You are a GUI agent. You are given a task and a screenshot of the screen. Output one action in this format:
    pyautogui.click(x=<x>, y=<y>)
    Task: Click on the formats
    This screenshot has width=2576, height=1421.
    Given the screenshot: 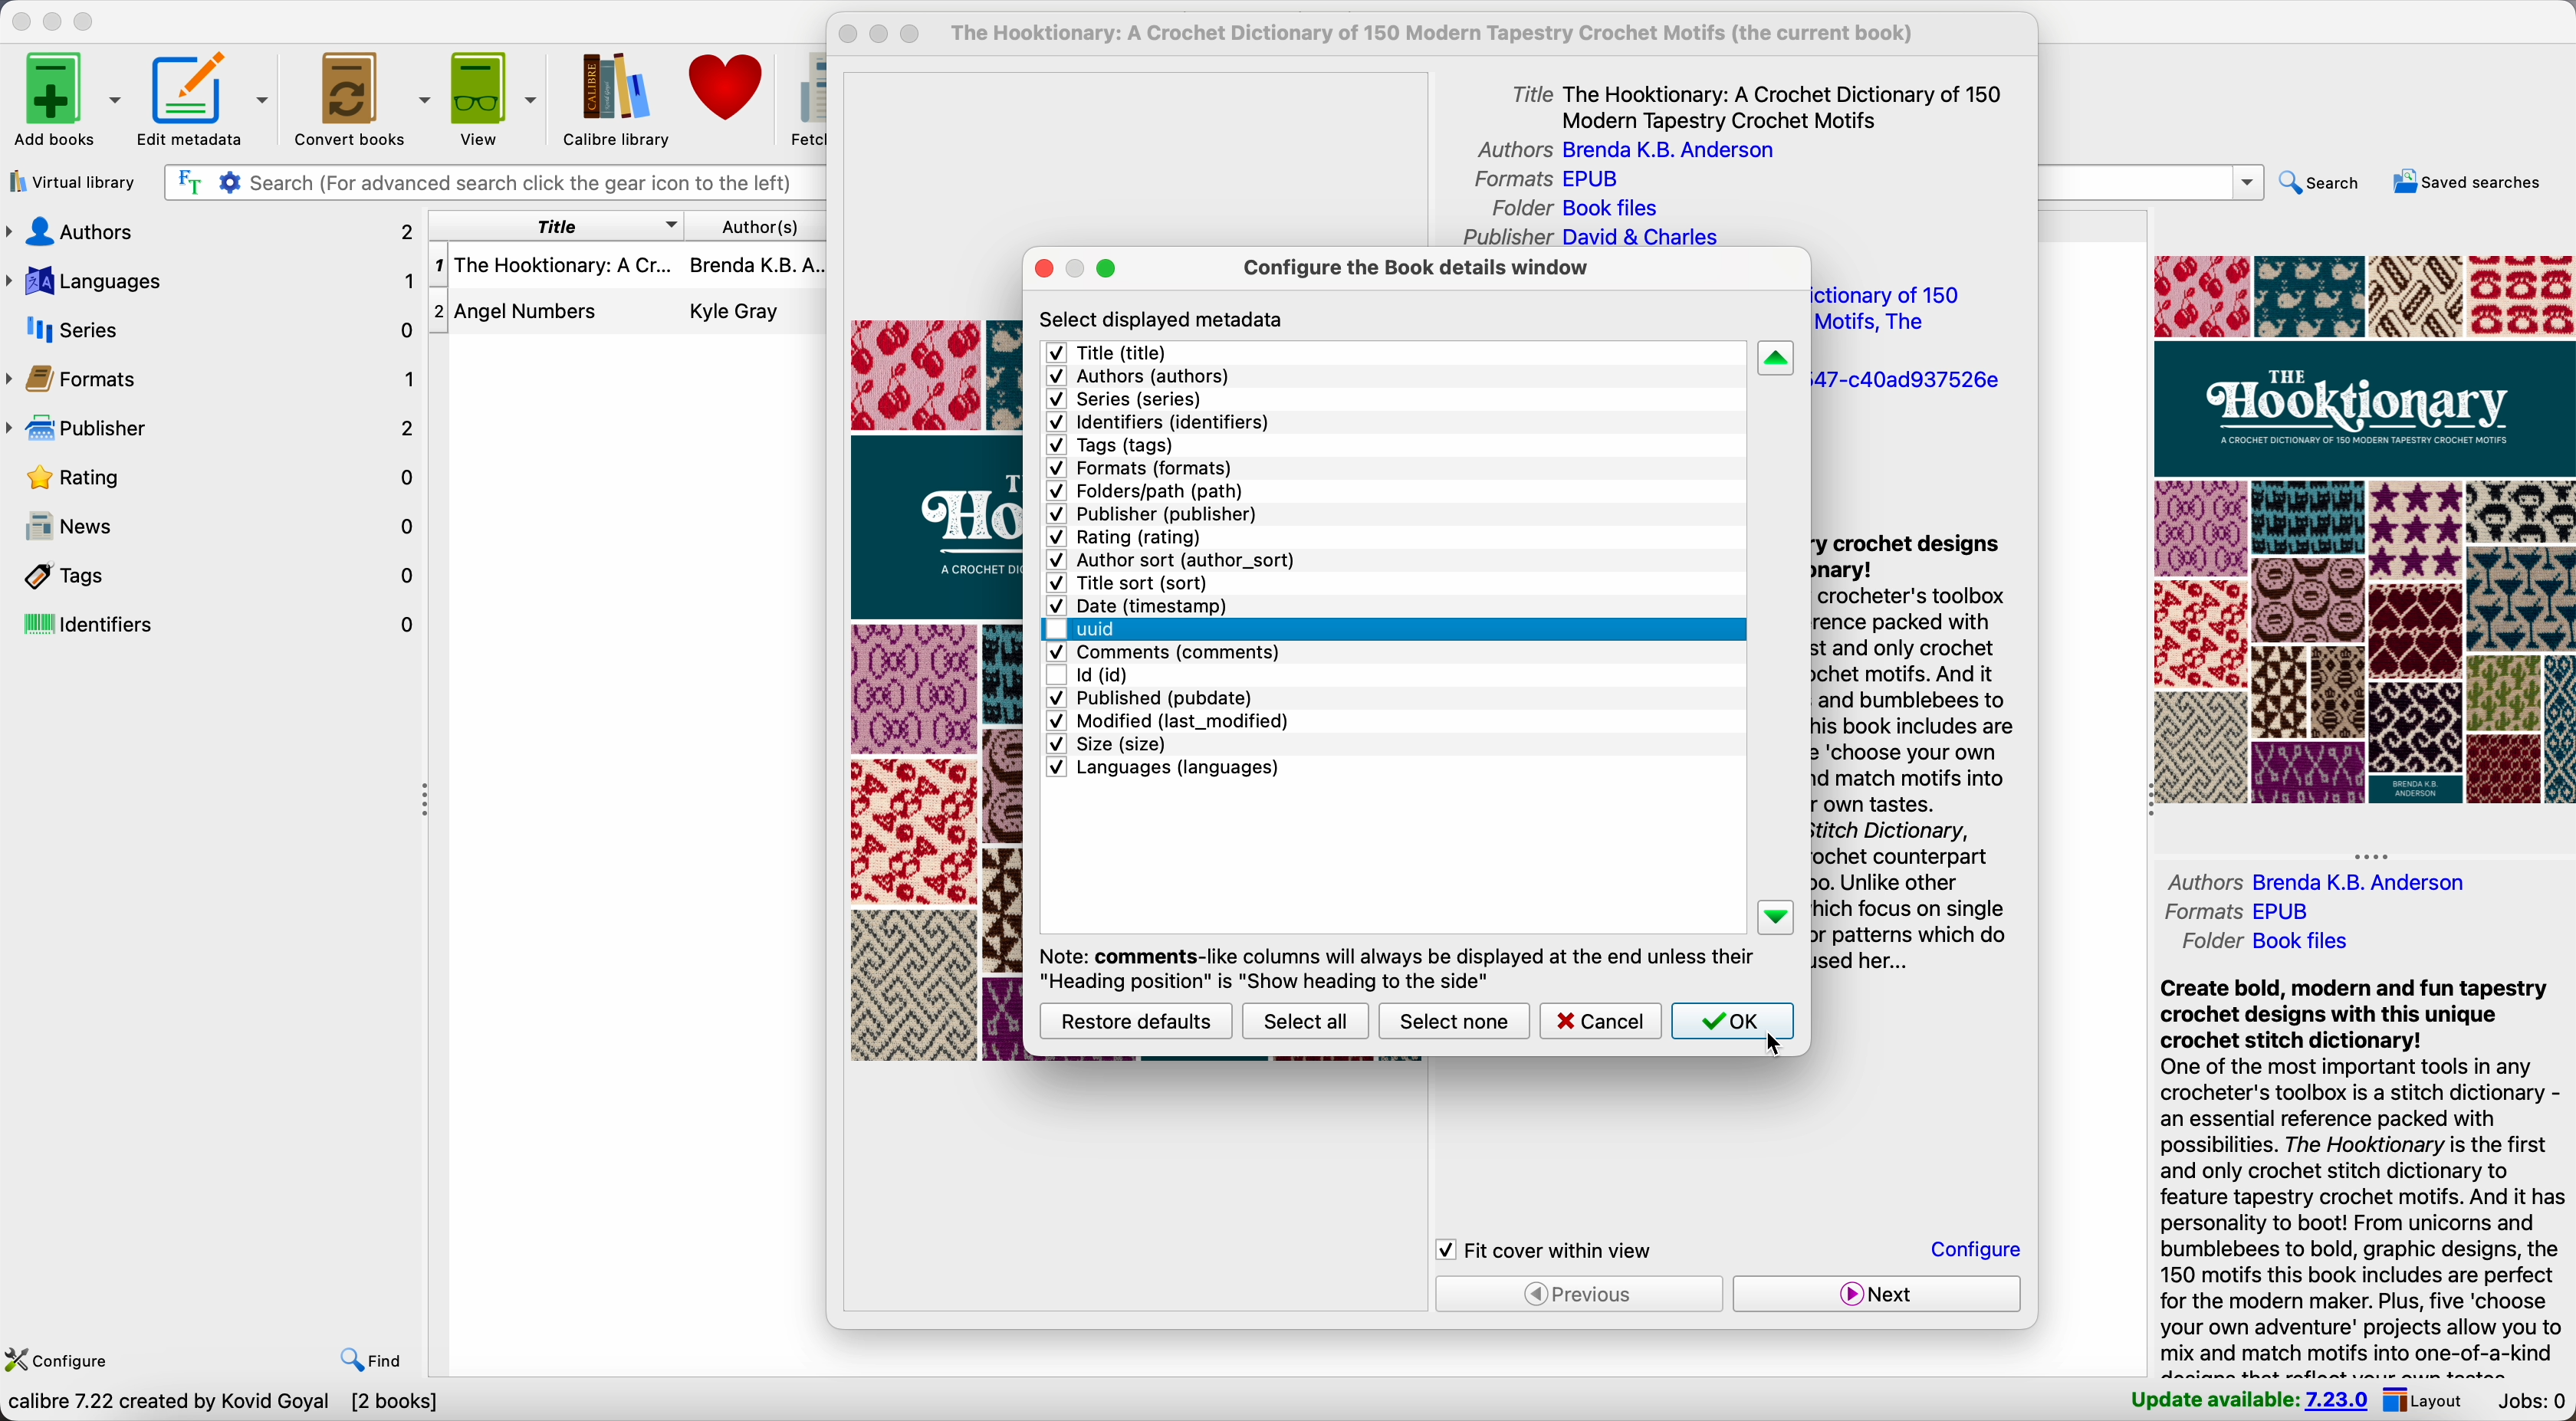 What is the action you would take?
    pyautogui.click(x=1546, y=181)
    